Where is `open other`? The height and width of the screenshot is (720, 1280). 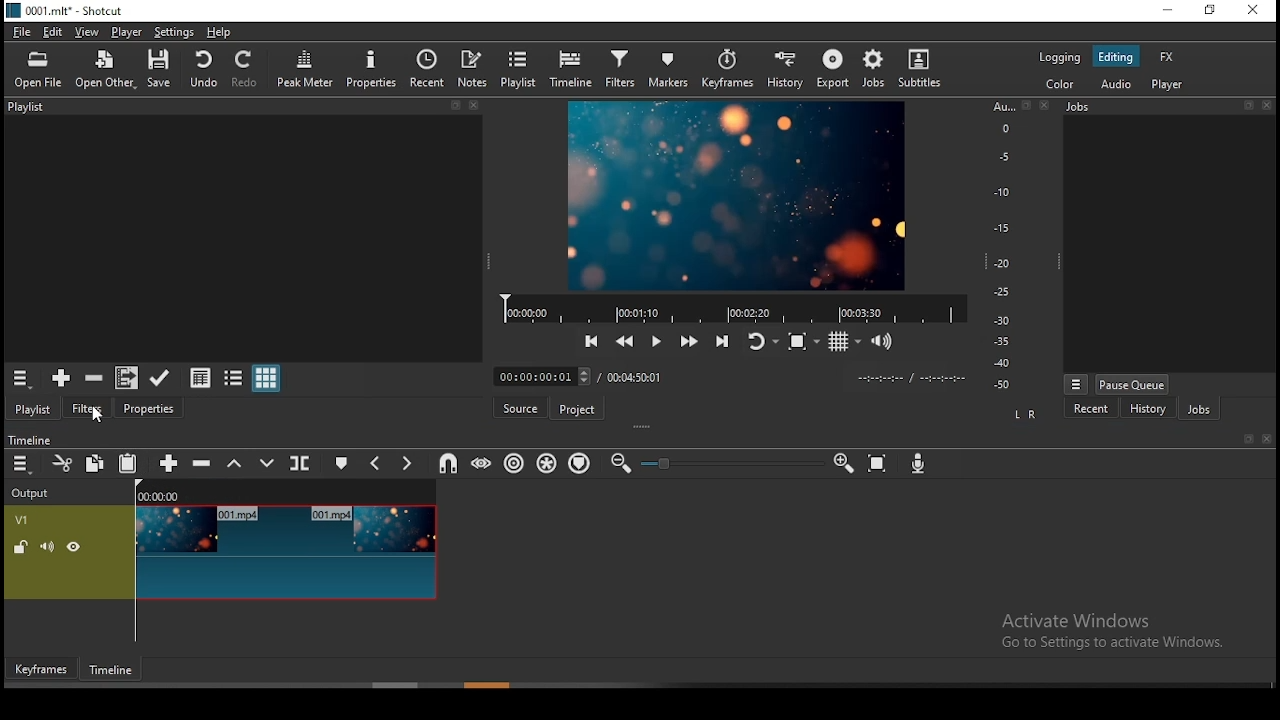
open other is located at coordinates (107, 71).